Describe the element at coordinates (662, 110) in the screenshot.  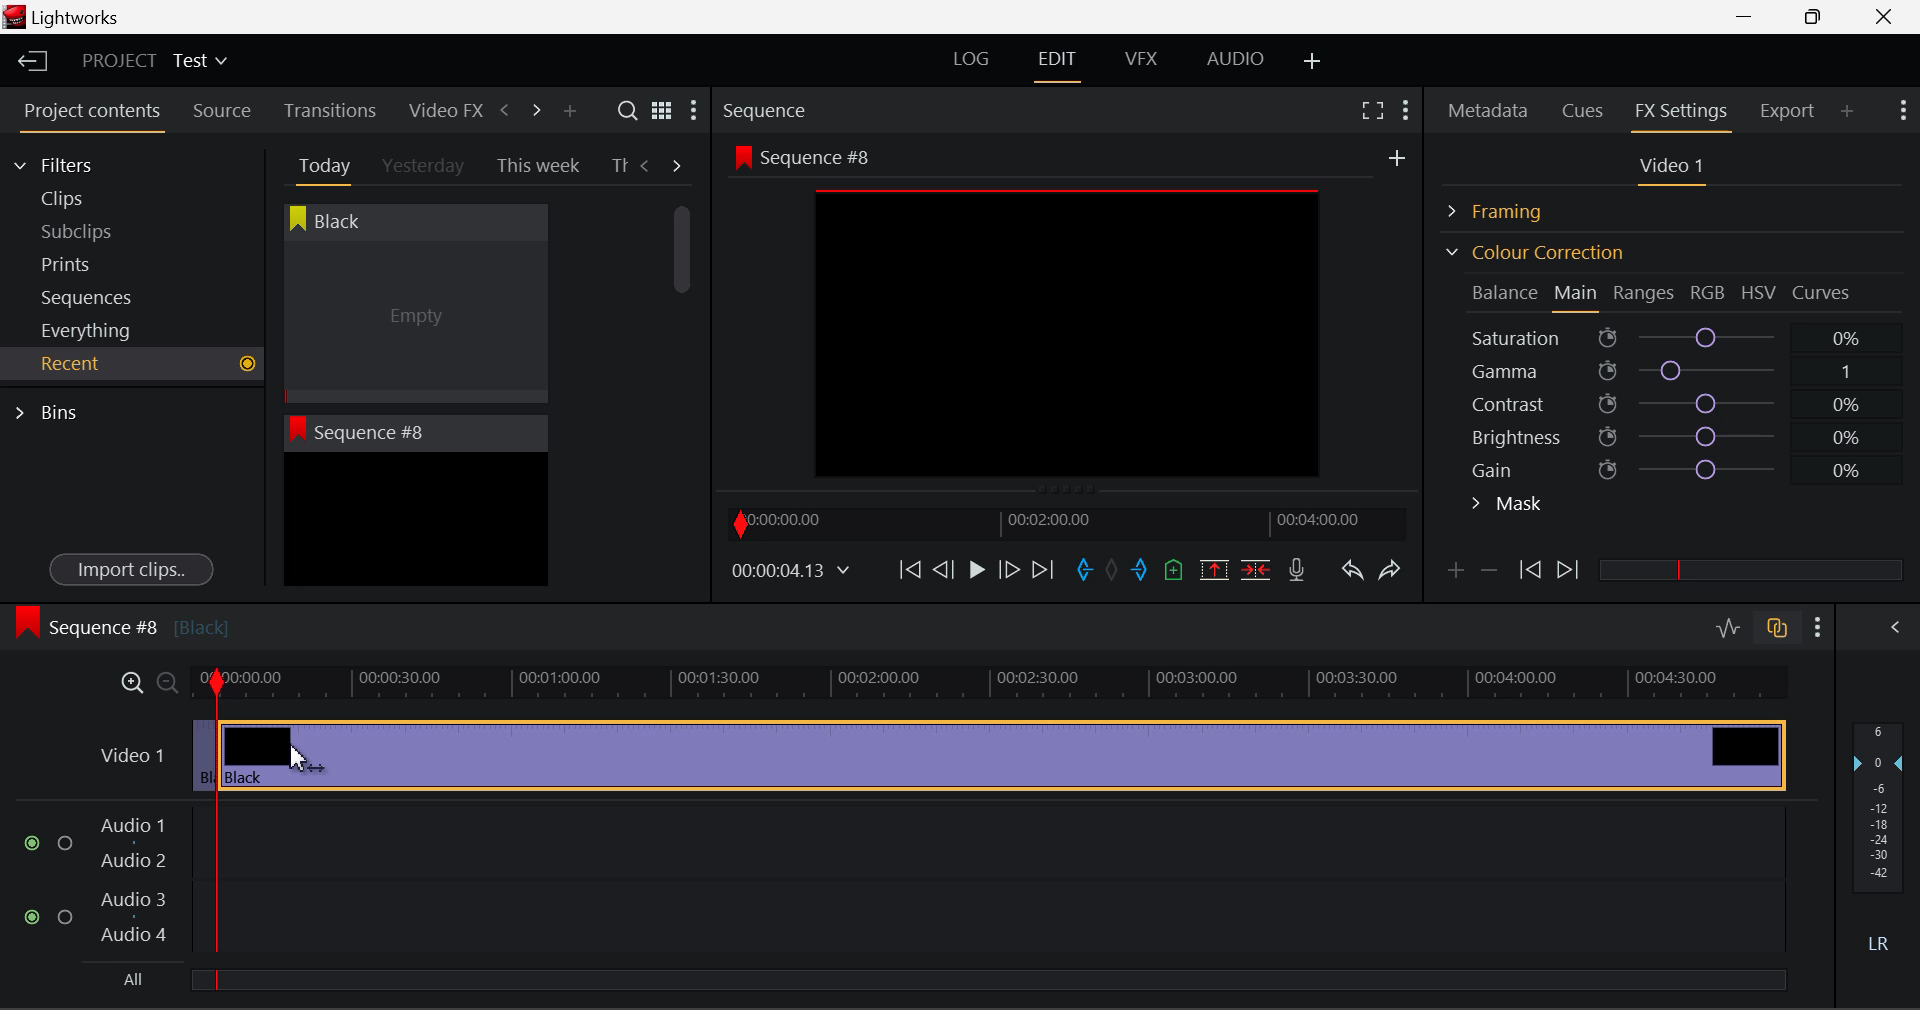
I see `Toggle list and title view` at that location.